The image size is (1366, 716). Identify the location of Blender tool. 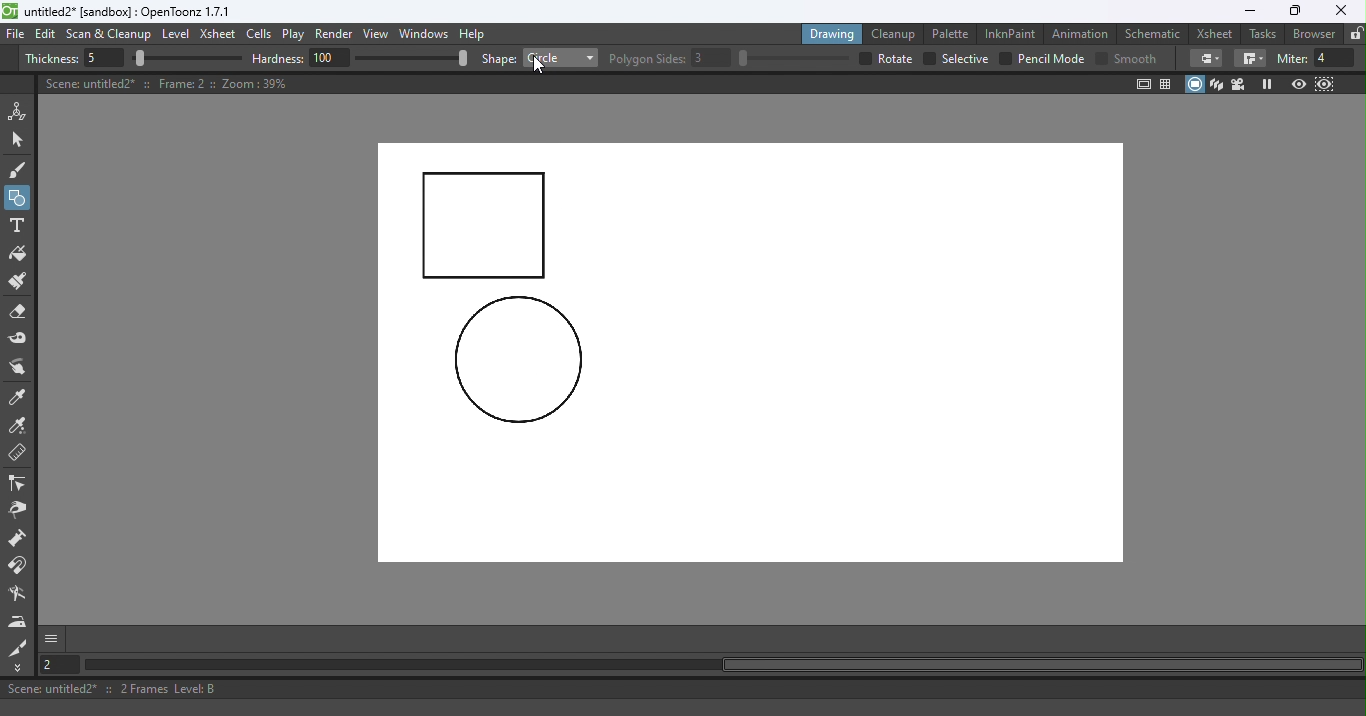
(21, 595).